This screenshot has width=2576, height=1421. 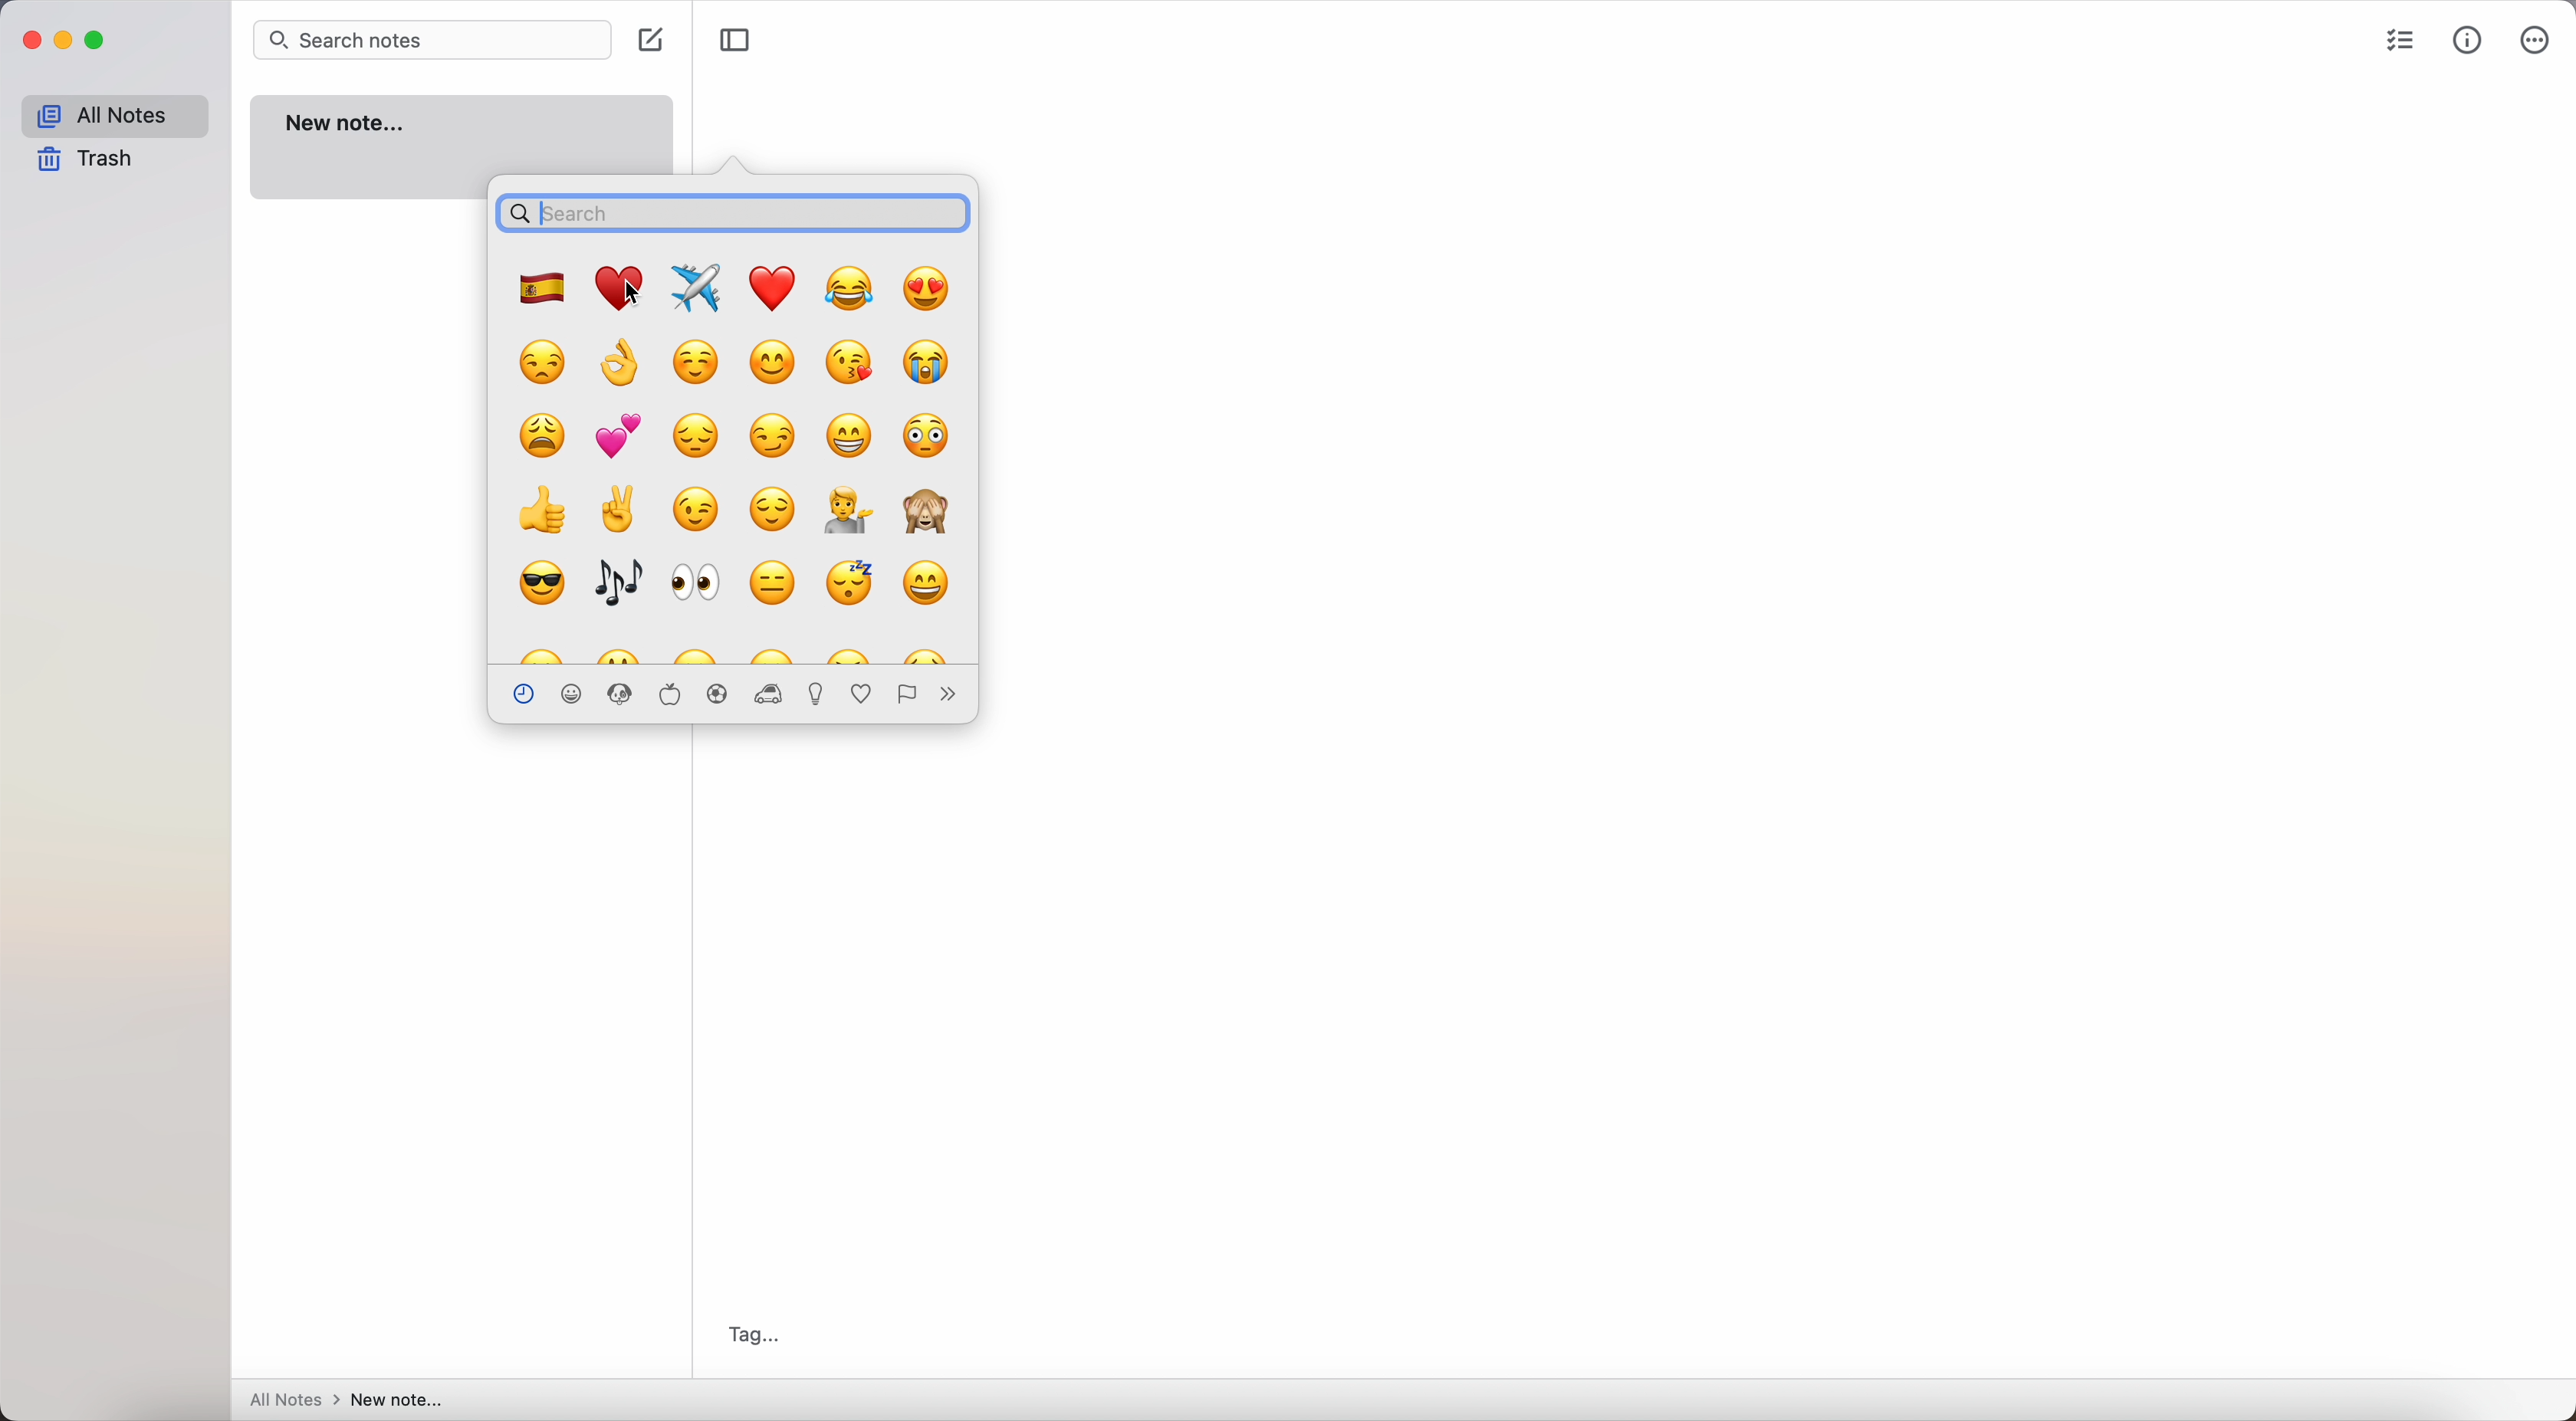 What do you see at coordinates (733, 213) in the screenshot?
I see `search bar` at bounding box center [733, 213].